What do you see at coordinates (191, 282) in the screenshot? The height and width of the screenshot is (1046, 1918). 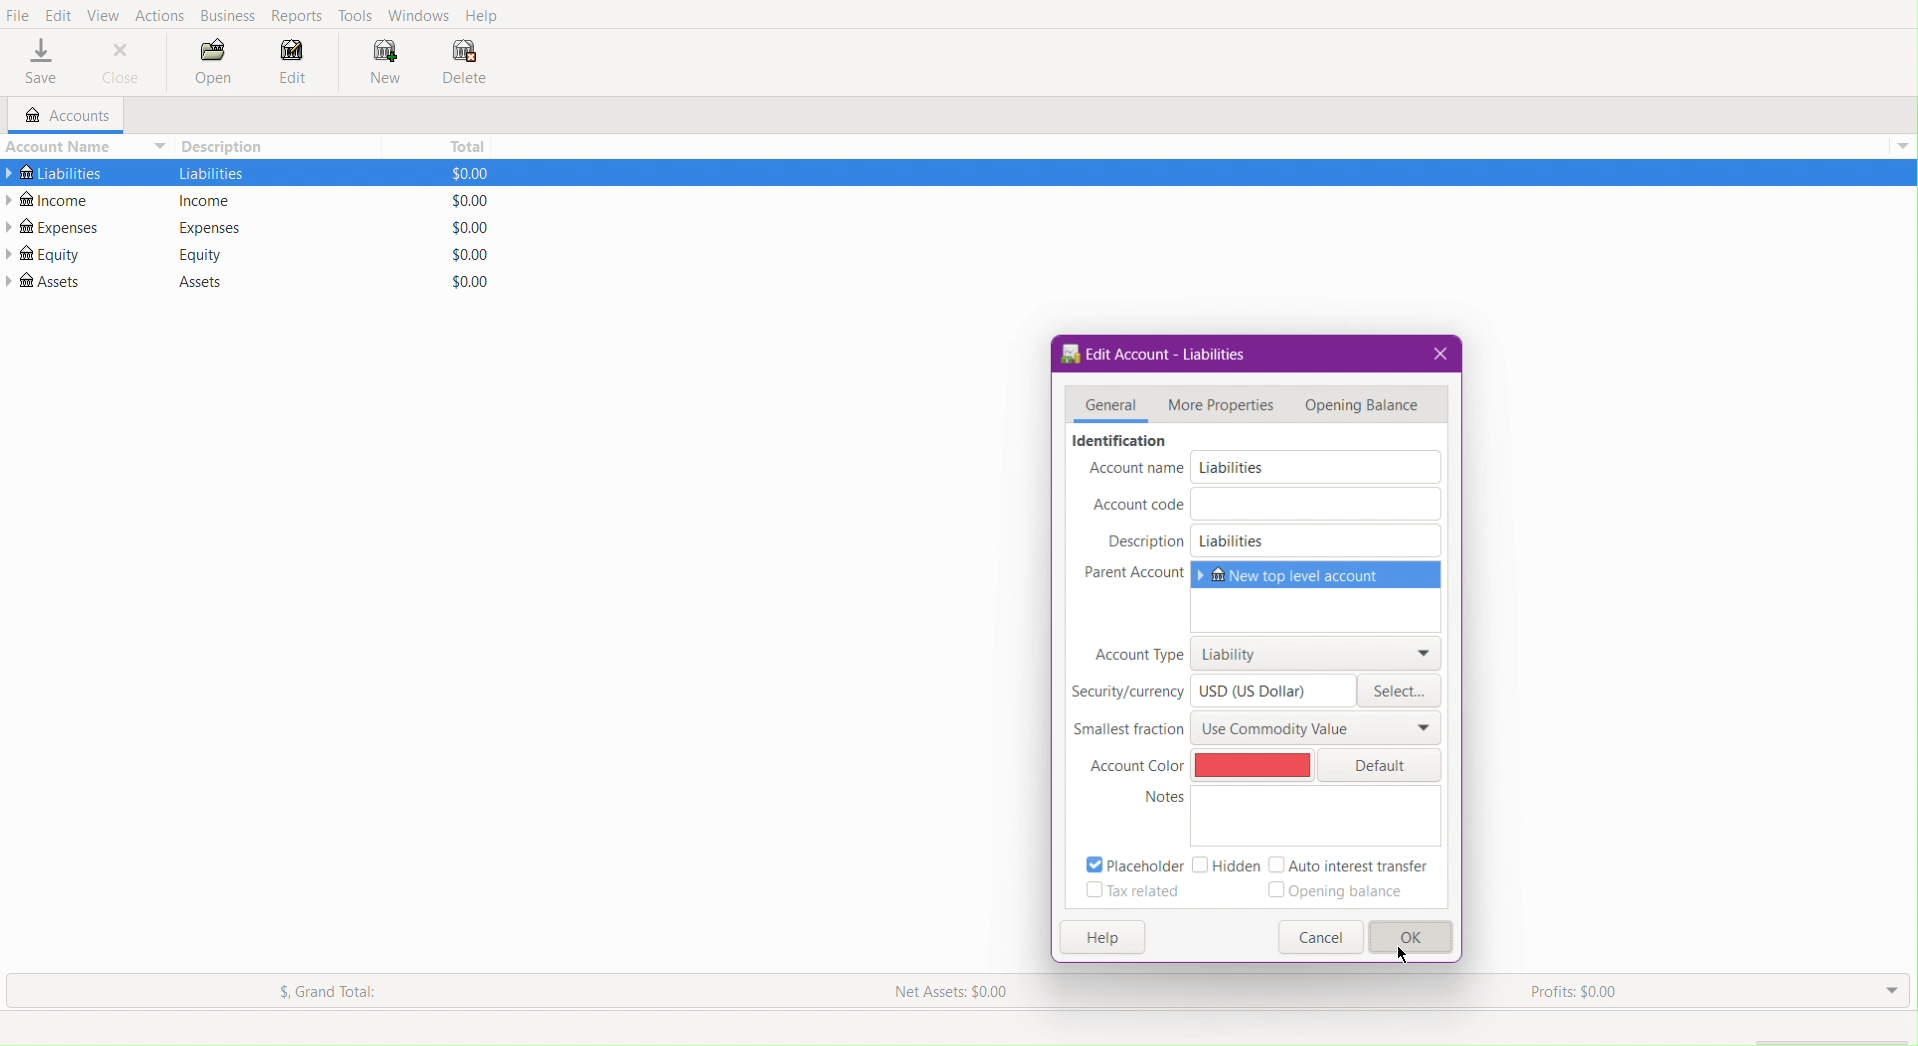 I see `Assets` at bounding box center [191, 282].